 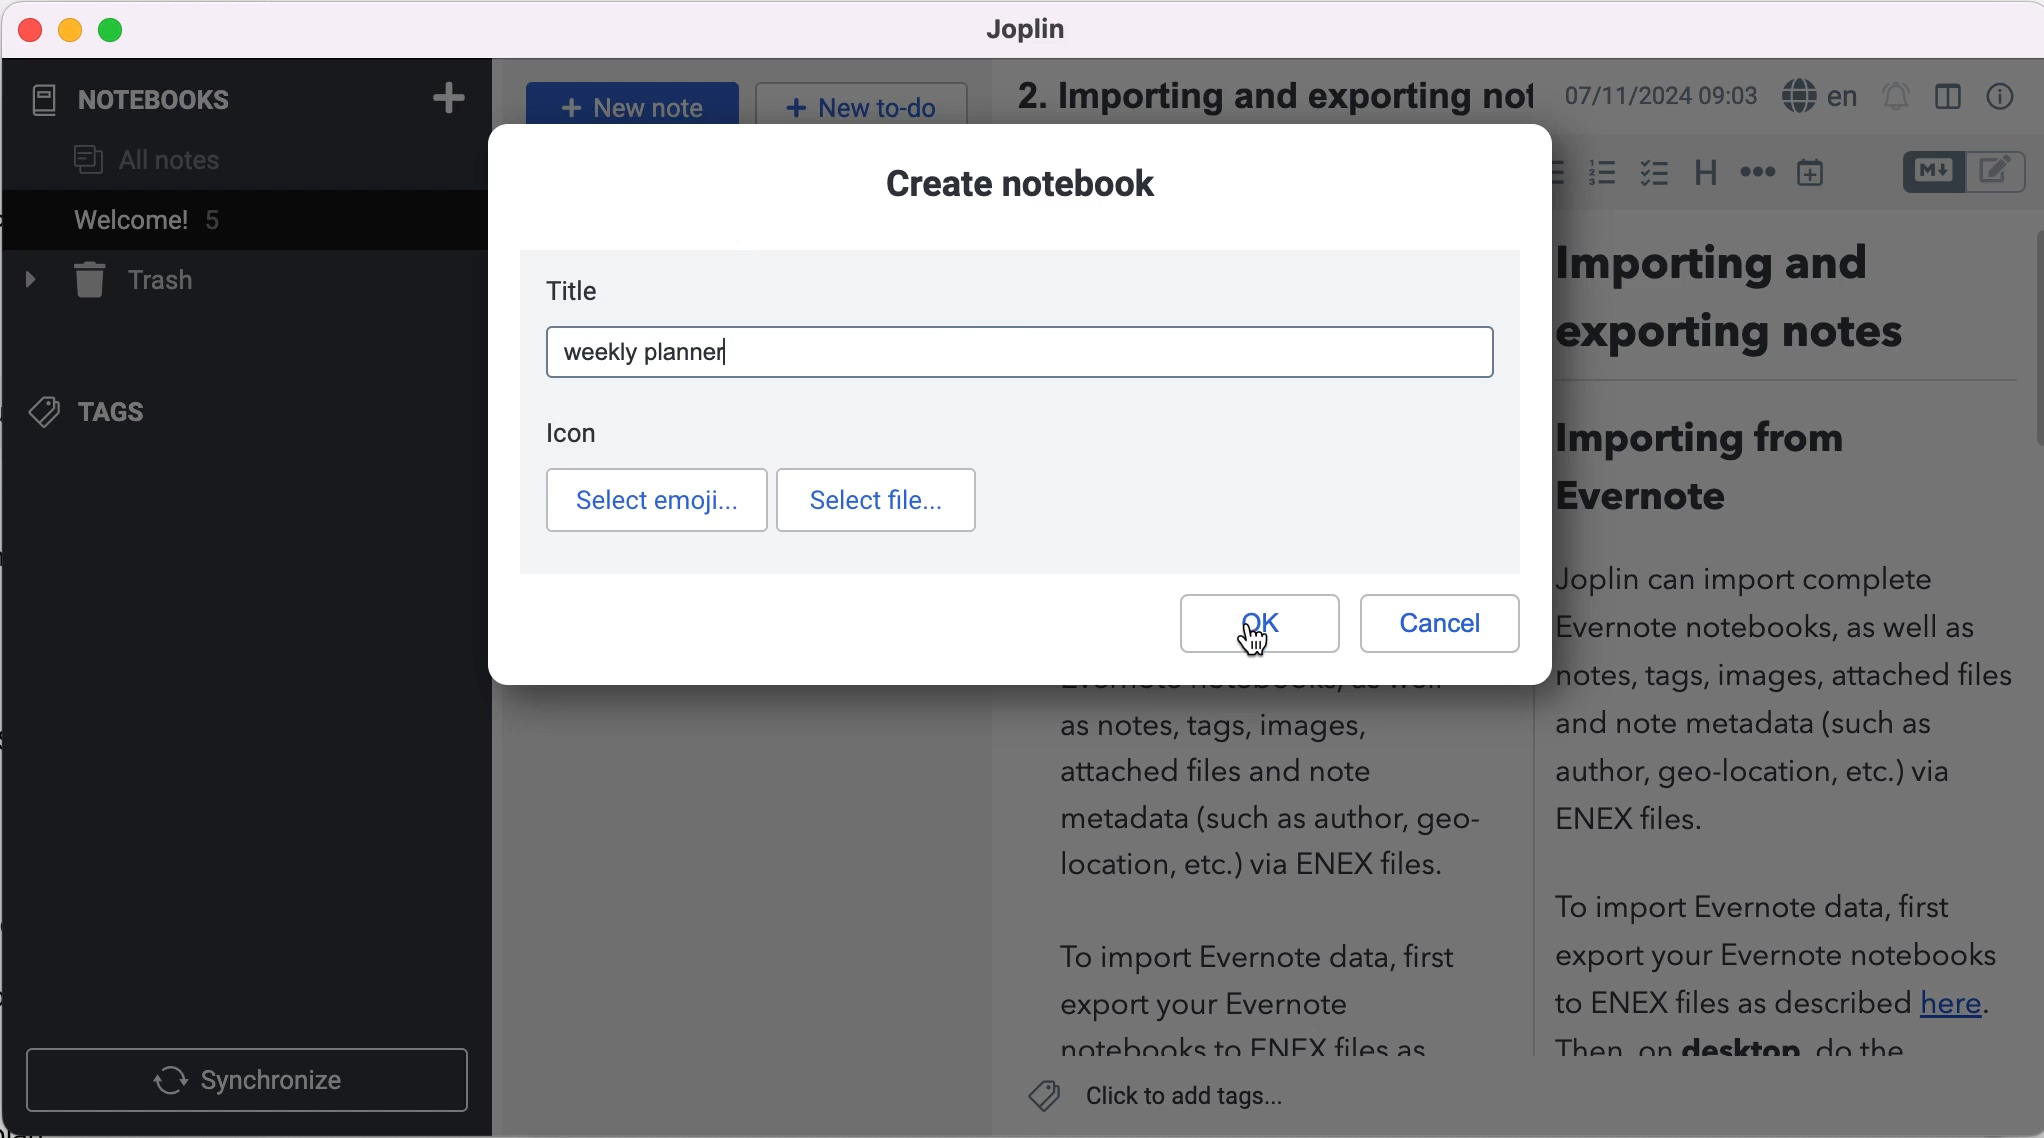 I want to click on numbered list, so click(x=1601, y=176).